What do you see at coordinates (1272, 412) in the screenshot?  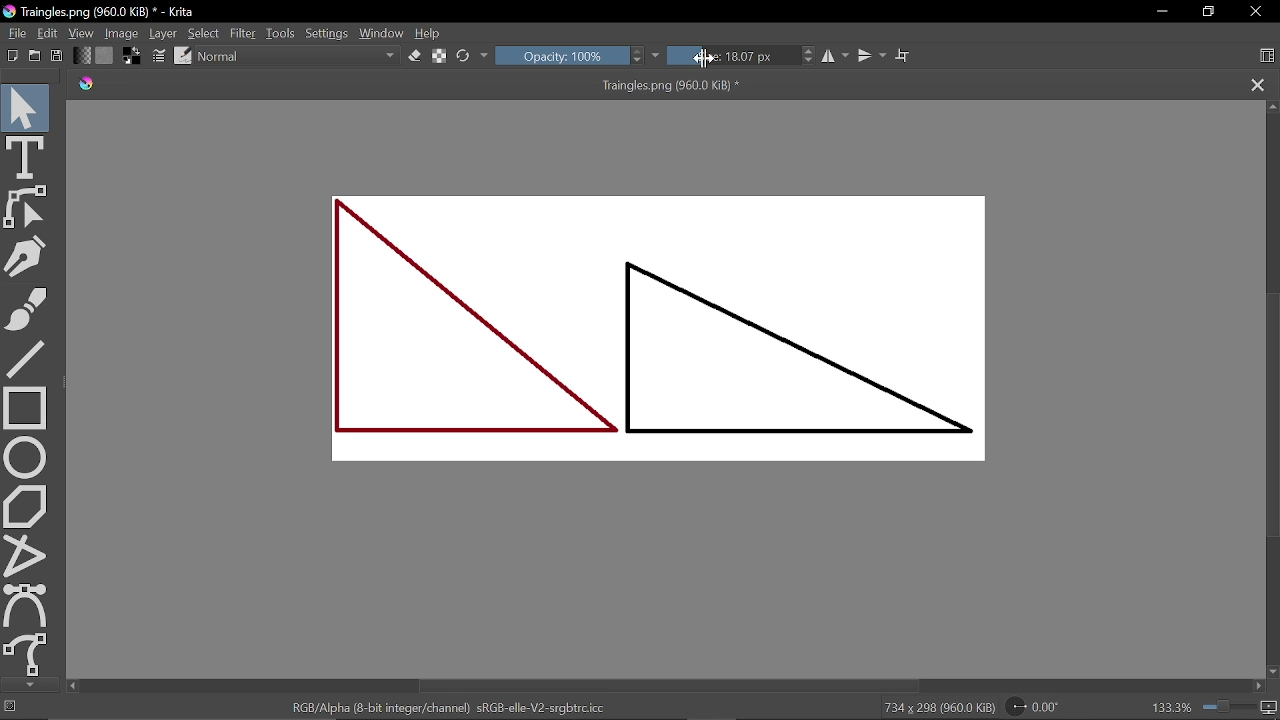 I see `Vertical scrollbar` at bounding box center [1272, 412].